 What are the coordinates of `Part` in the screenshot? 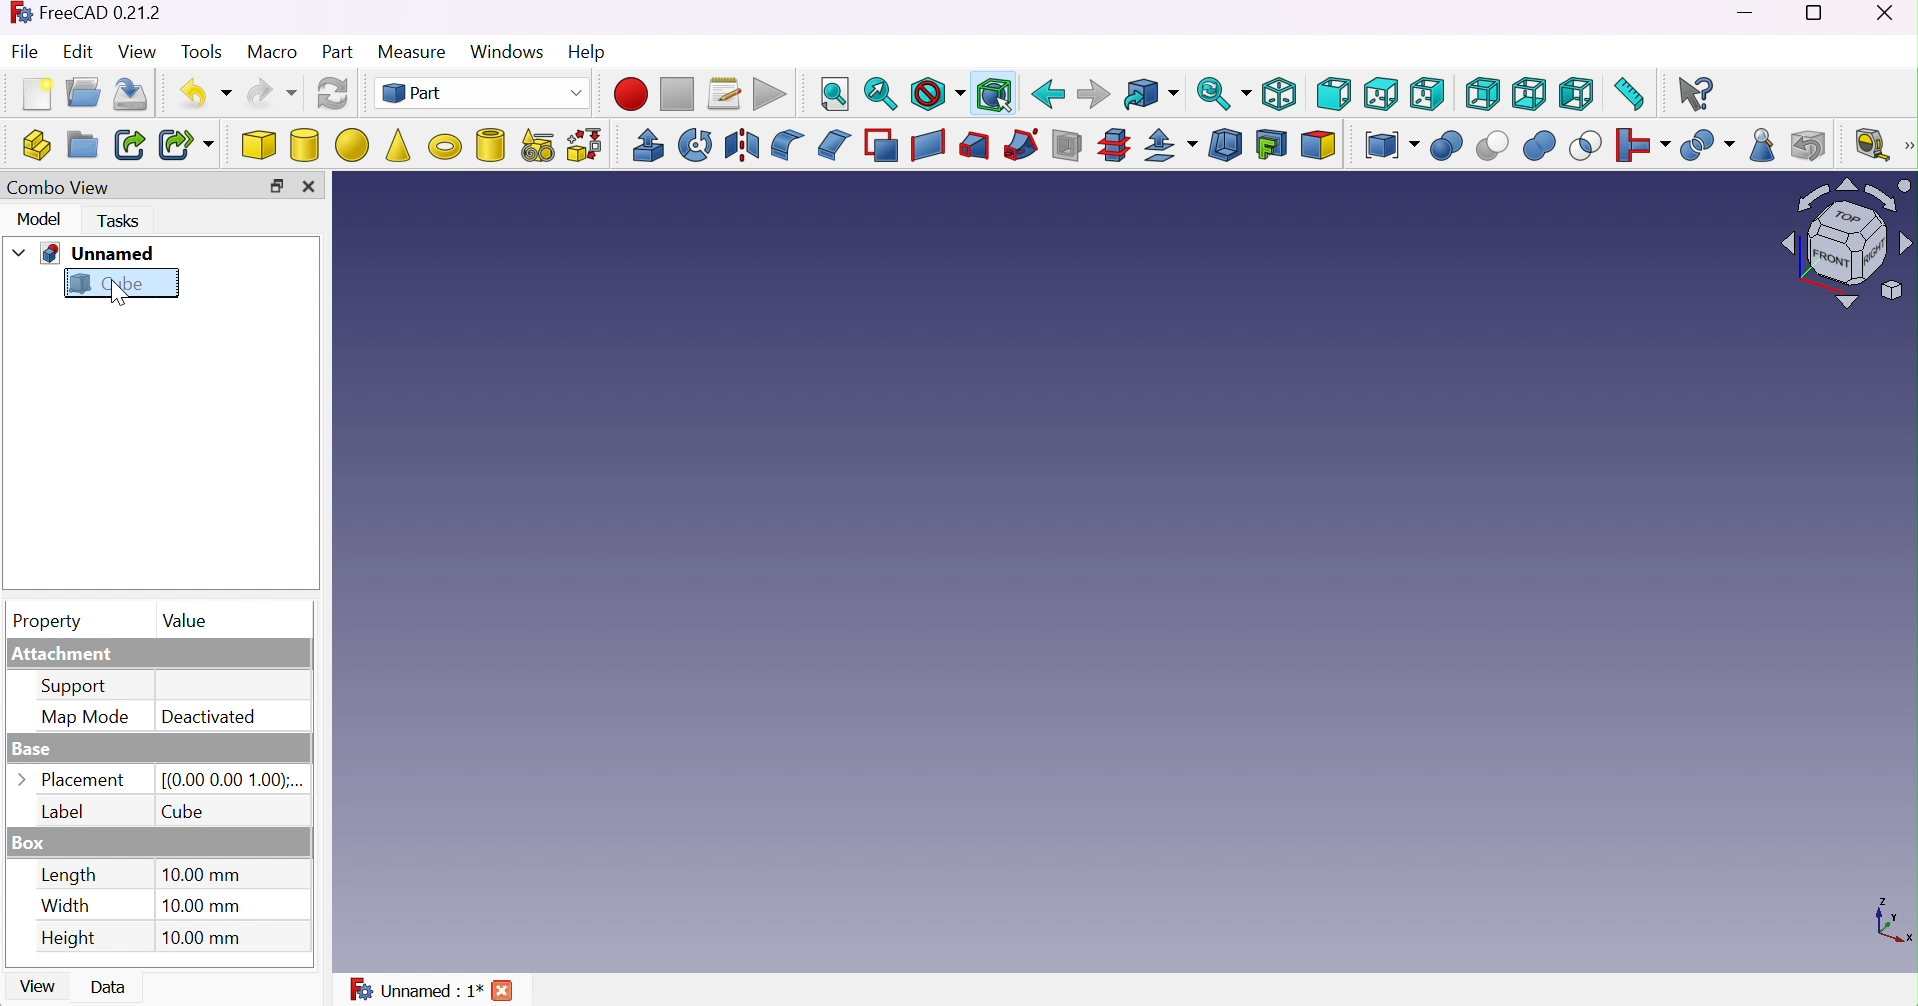 It's located at (483, 93).